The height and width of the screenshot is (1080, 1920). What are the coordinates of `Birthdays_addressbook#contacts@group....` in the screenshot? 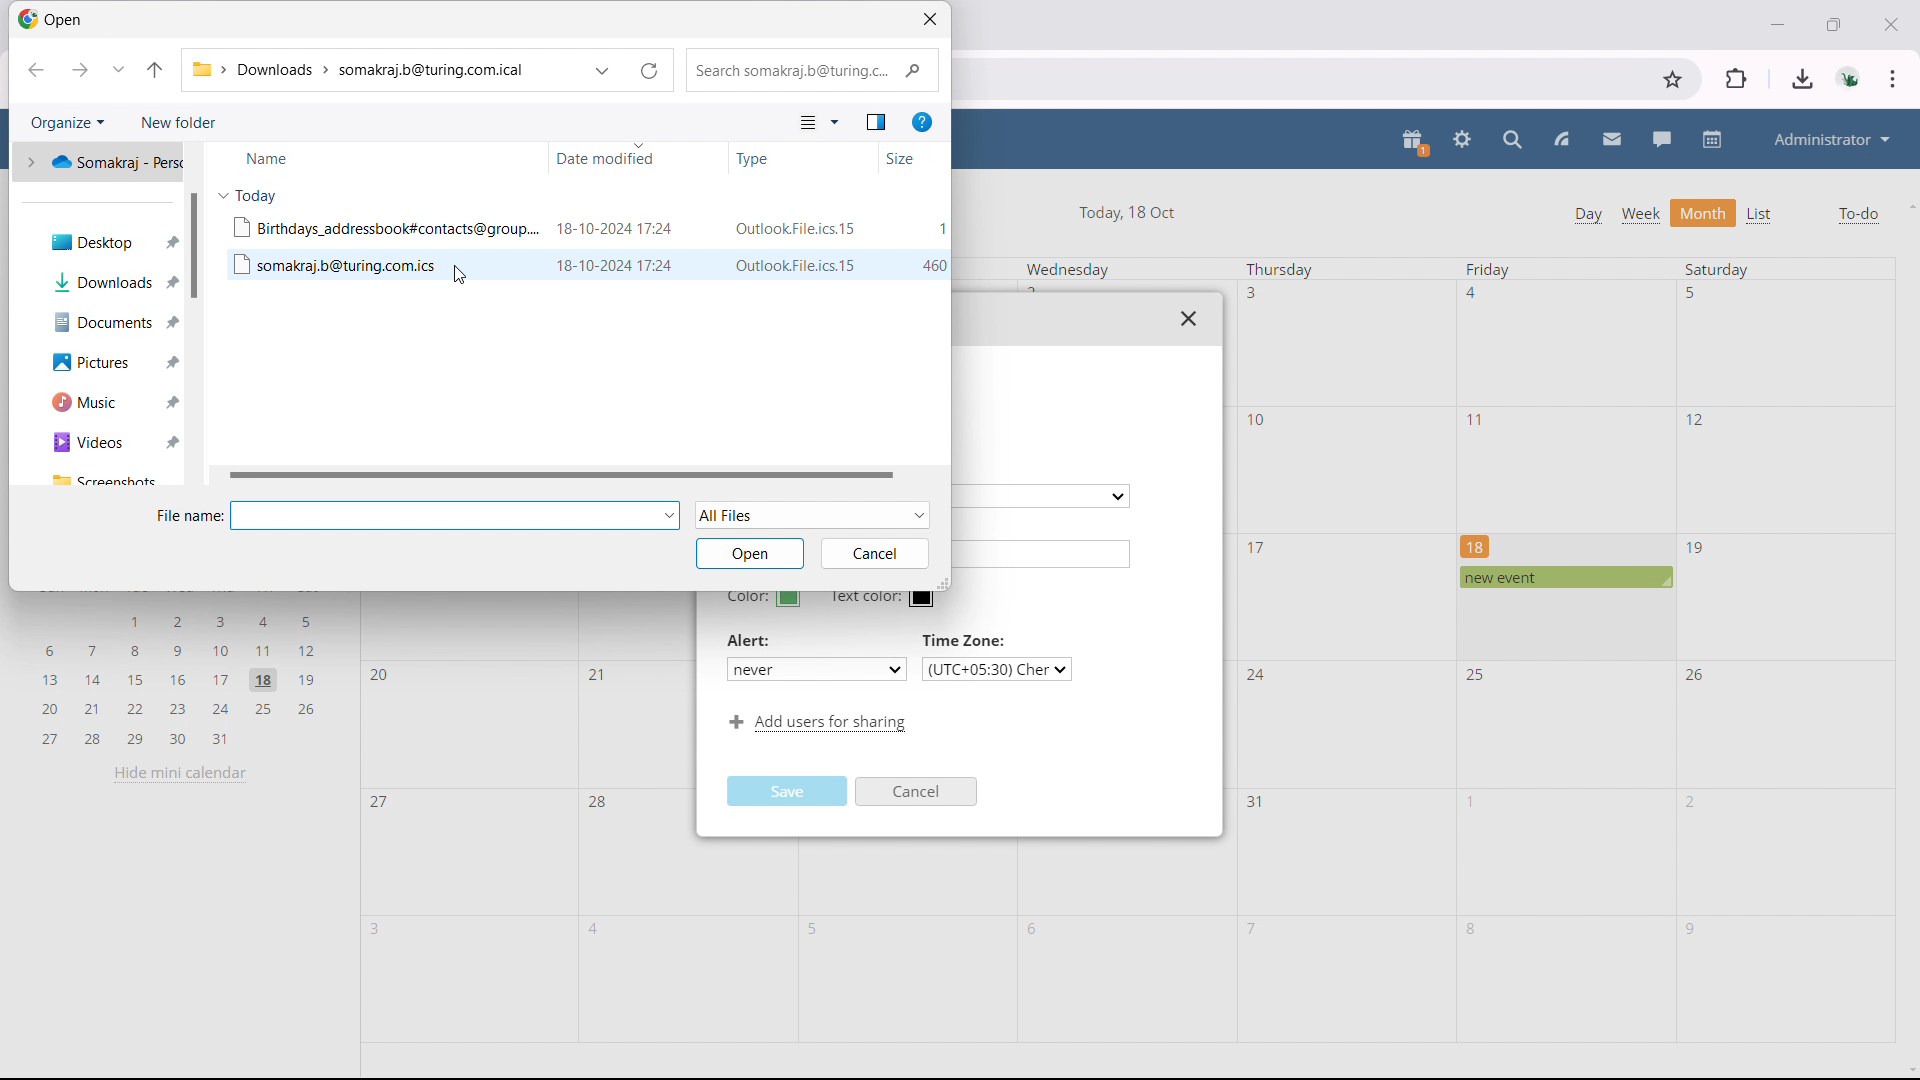 It's located at (385, 227).